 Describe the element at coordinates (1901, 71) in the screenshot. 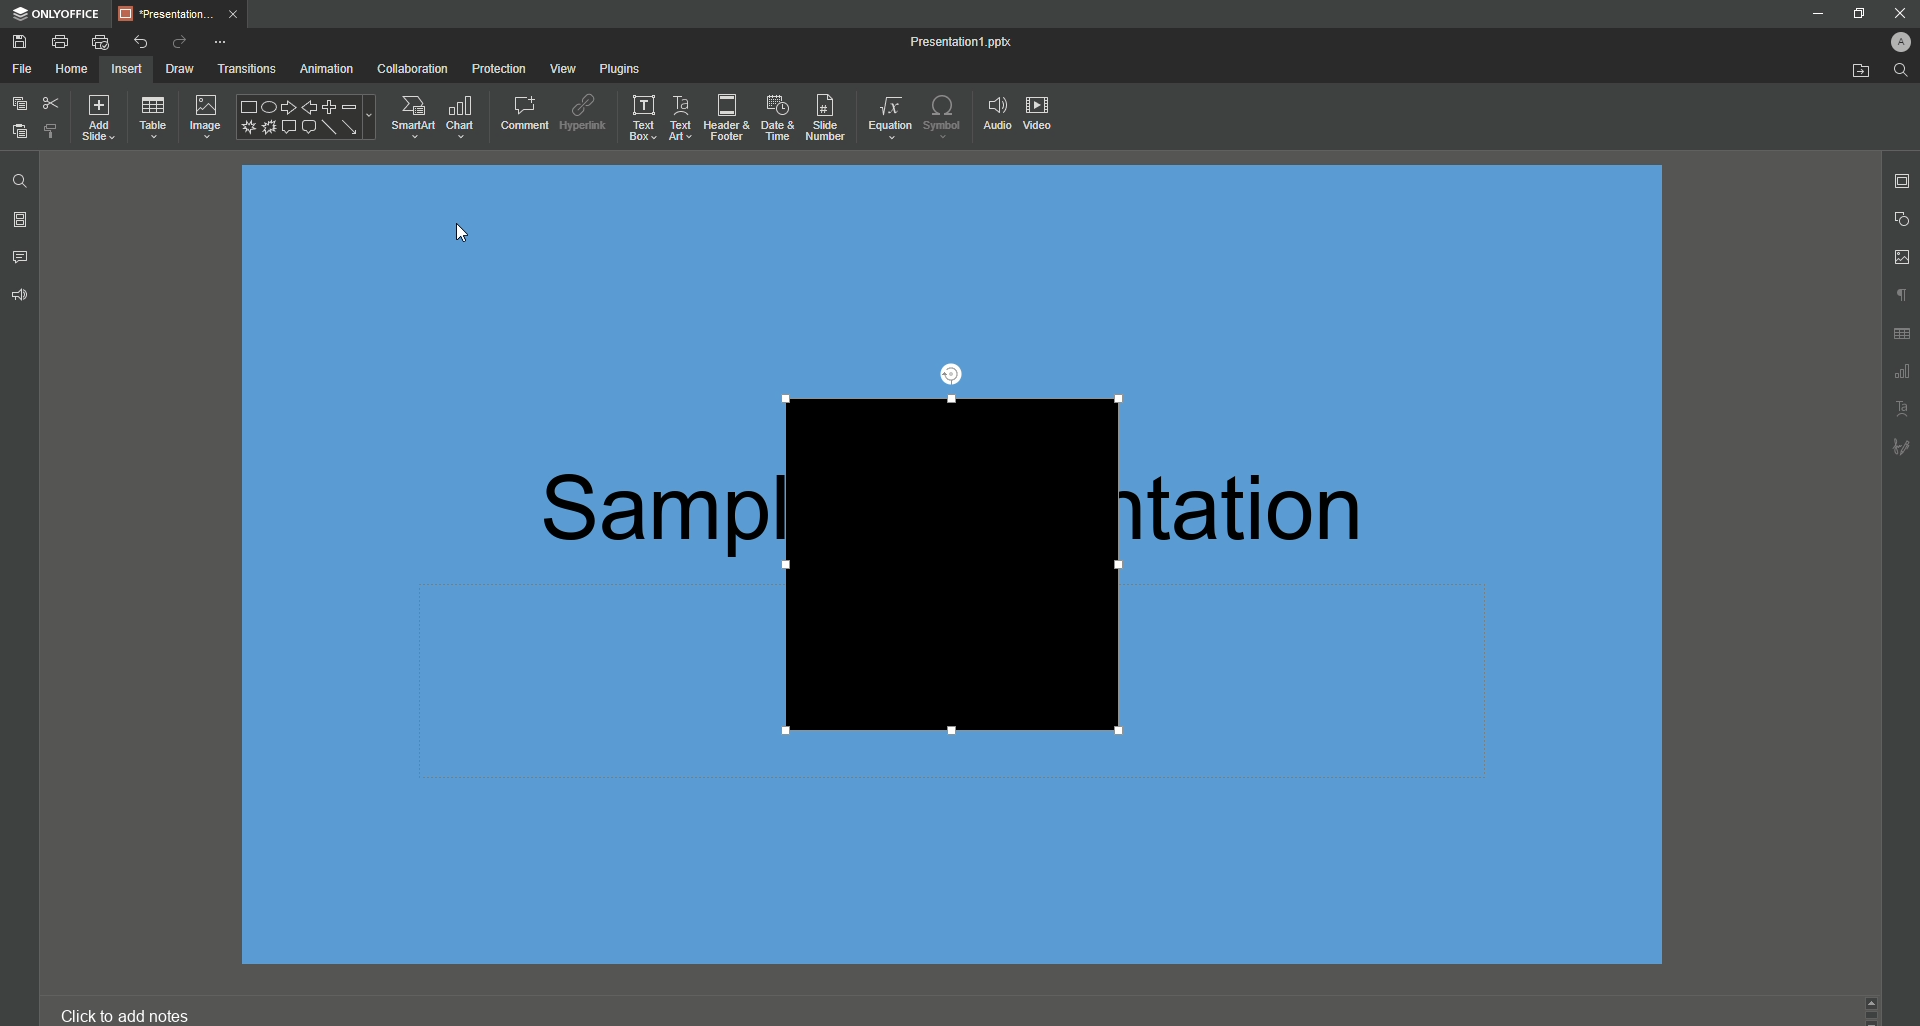

I see `Find` at that location.